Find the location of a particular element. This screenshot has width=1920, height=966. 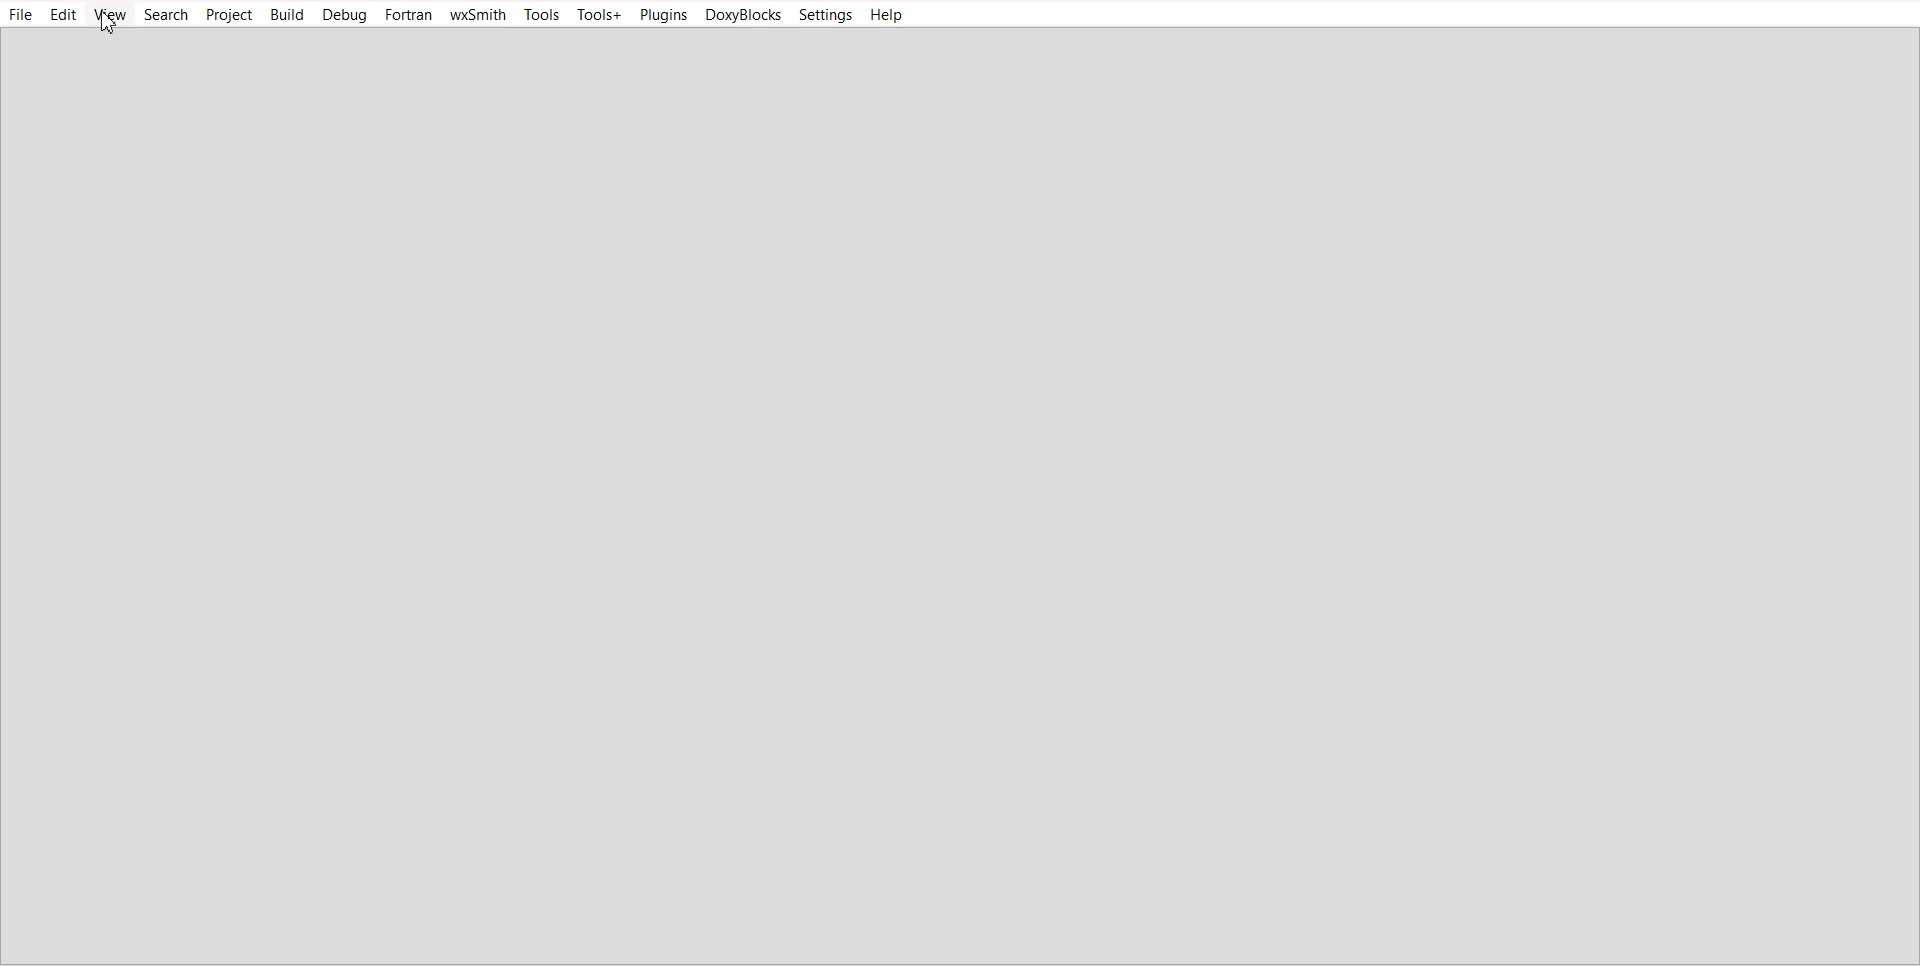

wxSmith is located at coordinates (478, 15).